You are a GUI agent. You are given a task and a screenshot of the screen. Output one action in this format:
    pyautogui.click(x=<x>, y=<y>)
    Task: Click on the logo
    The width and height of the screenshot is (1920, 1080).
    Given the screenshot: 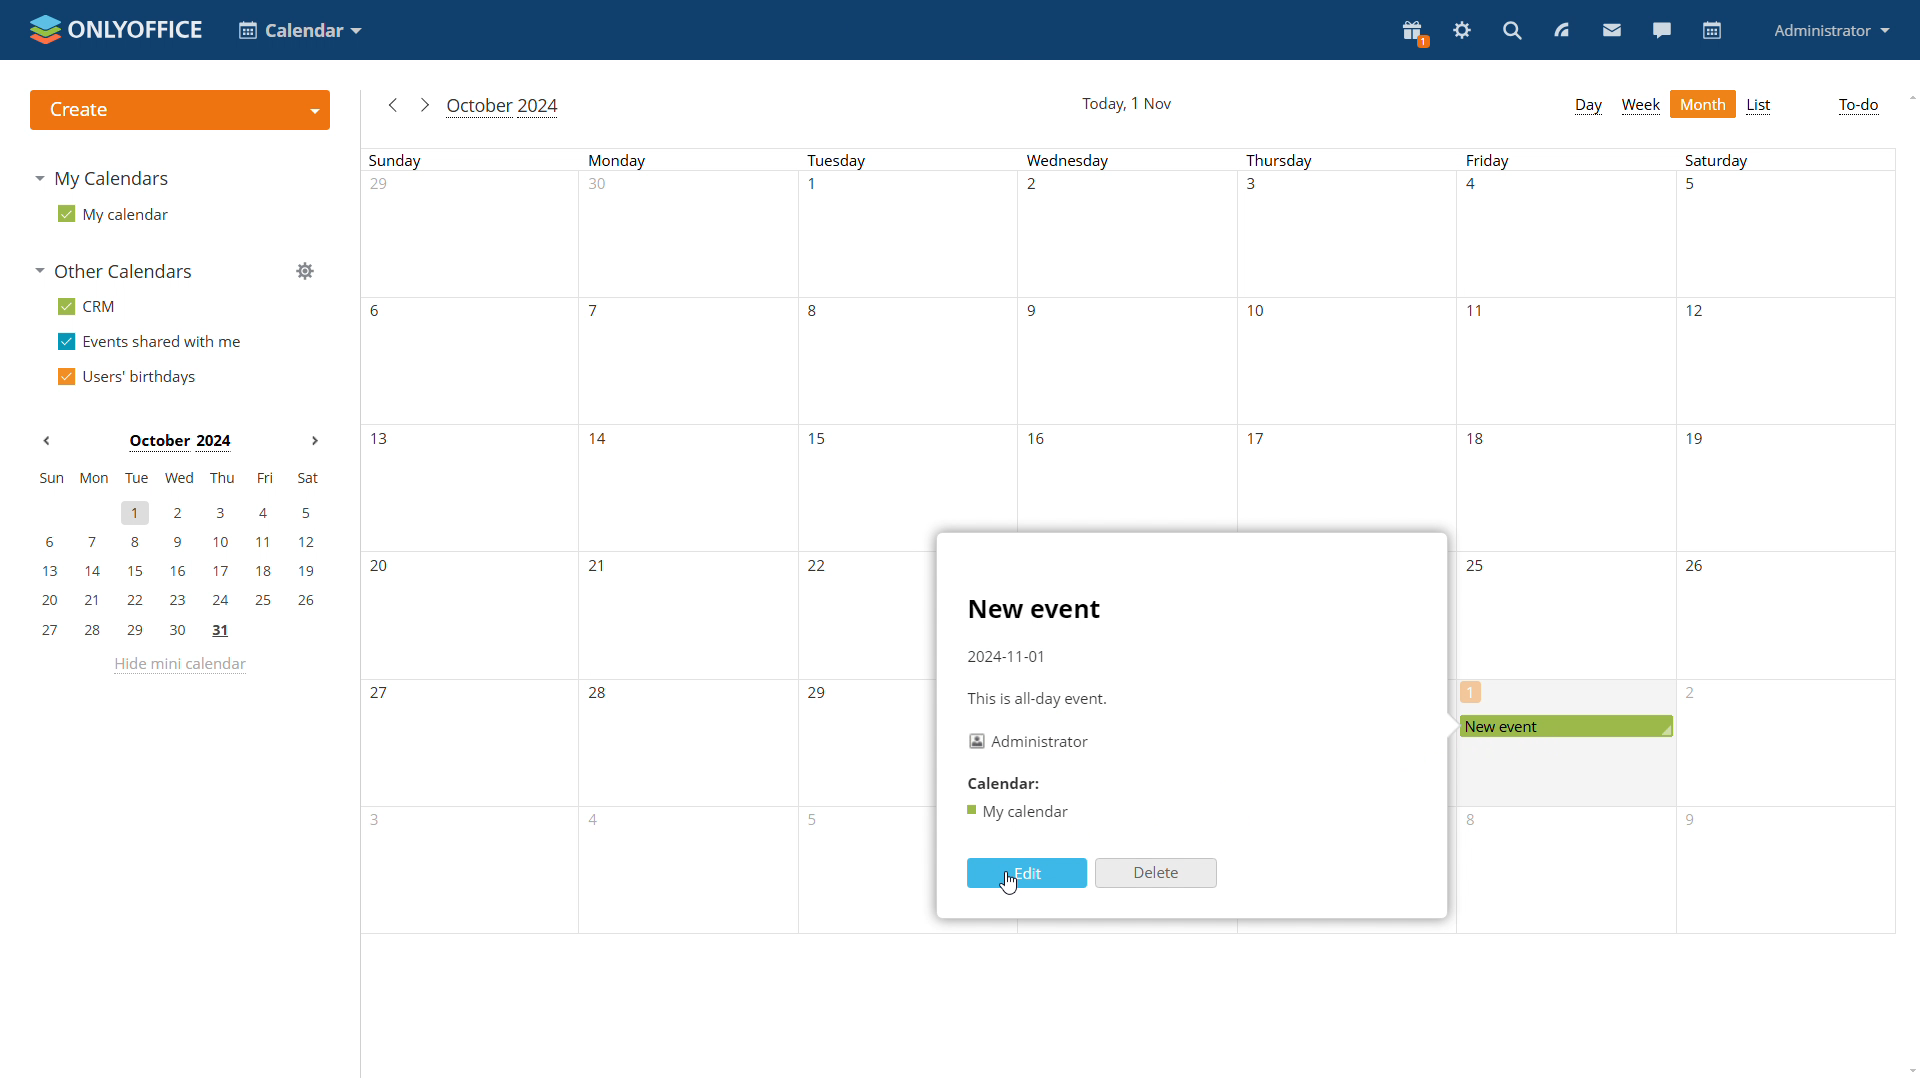 What is the action you would take?
    pyautogui.click(x=116, y=28)
    